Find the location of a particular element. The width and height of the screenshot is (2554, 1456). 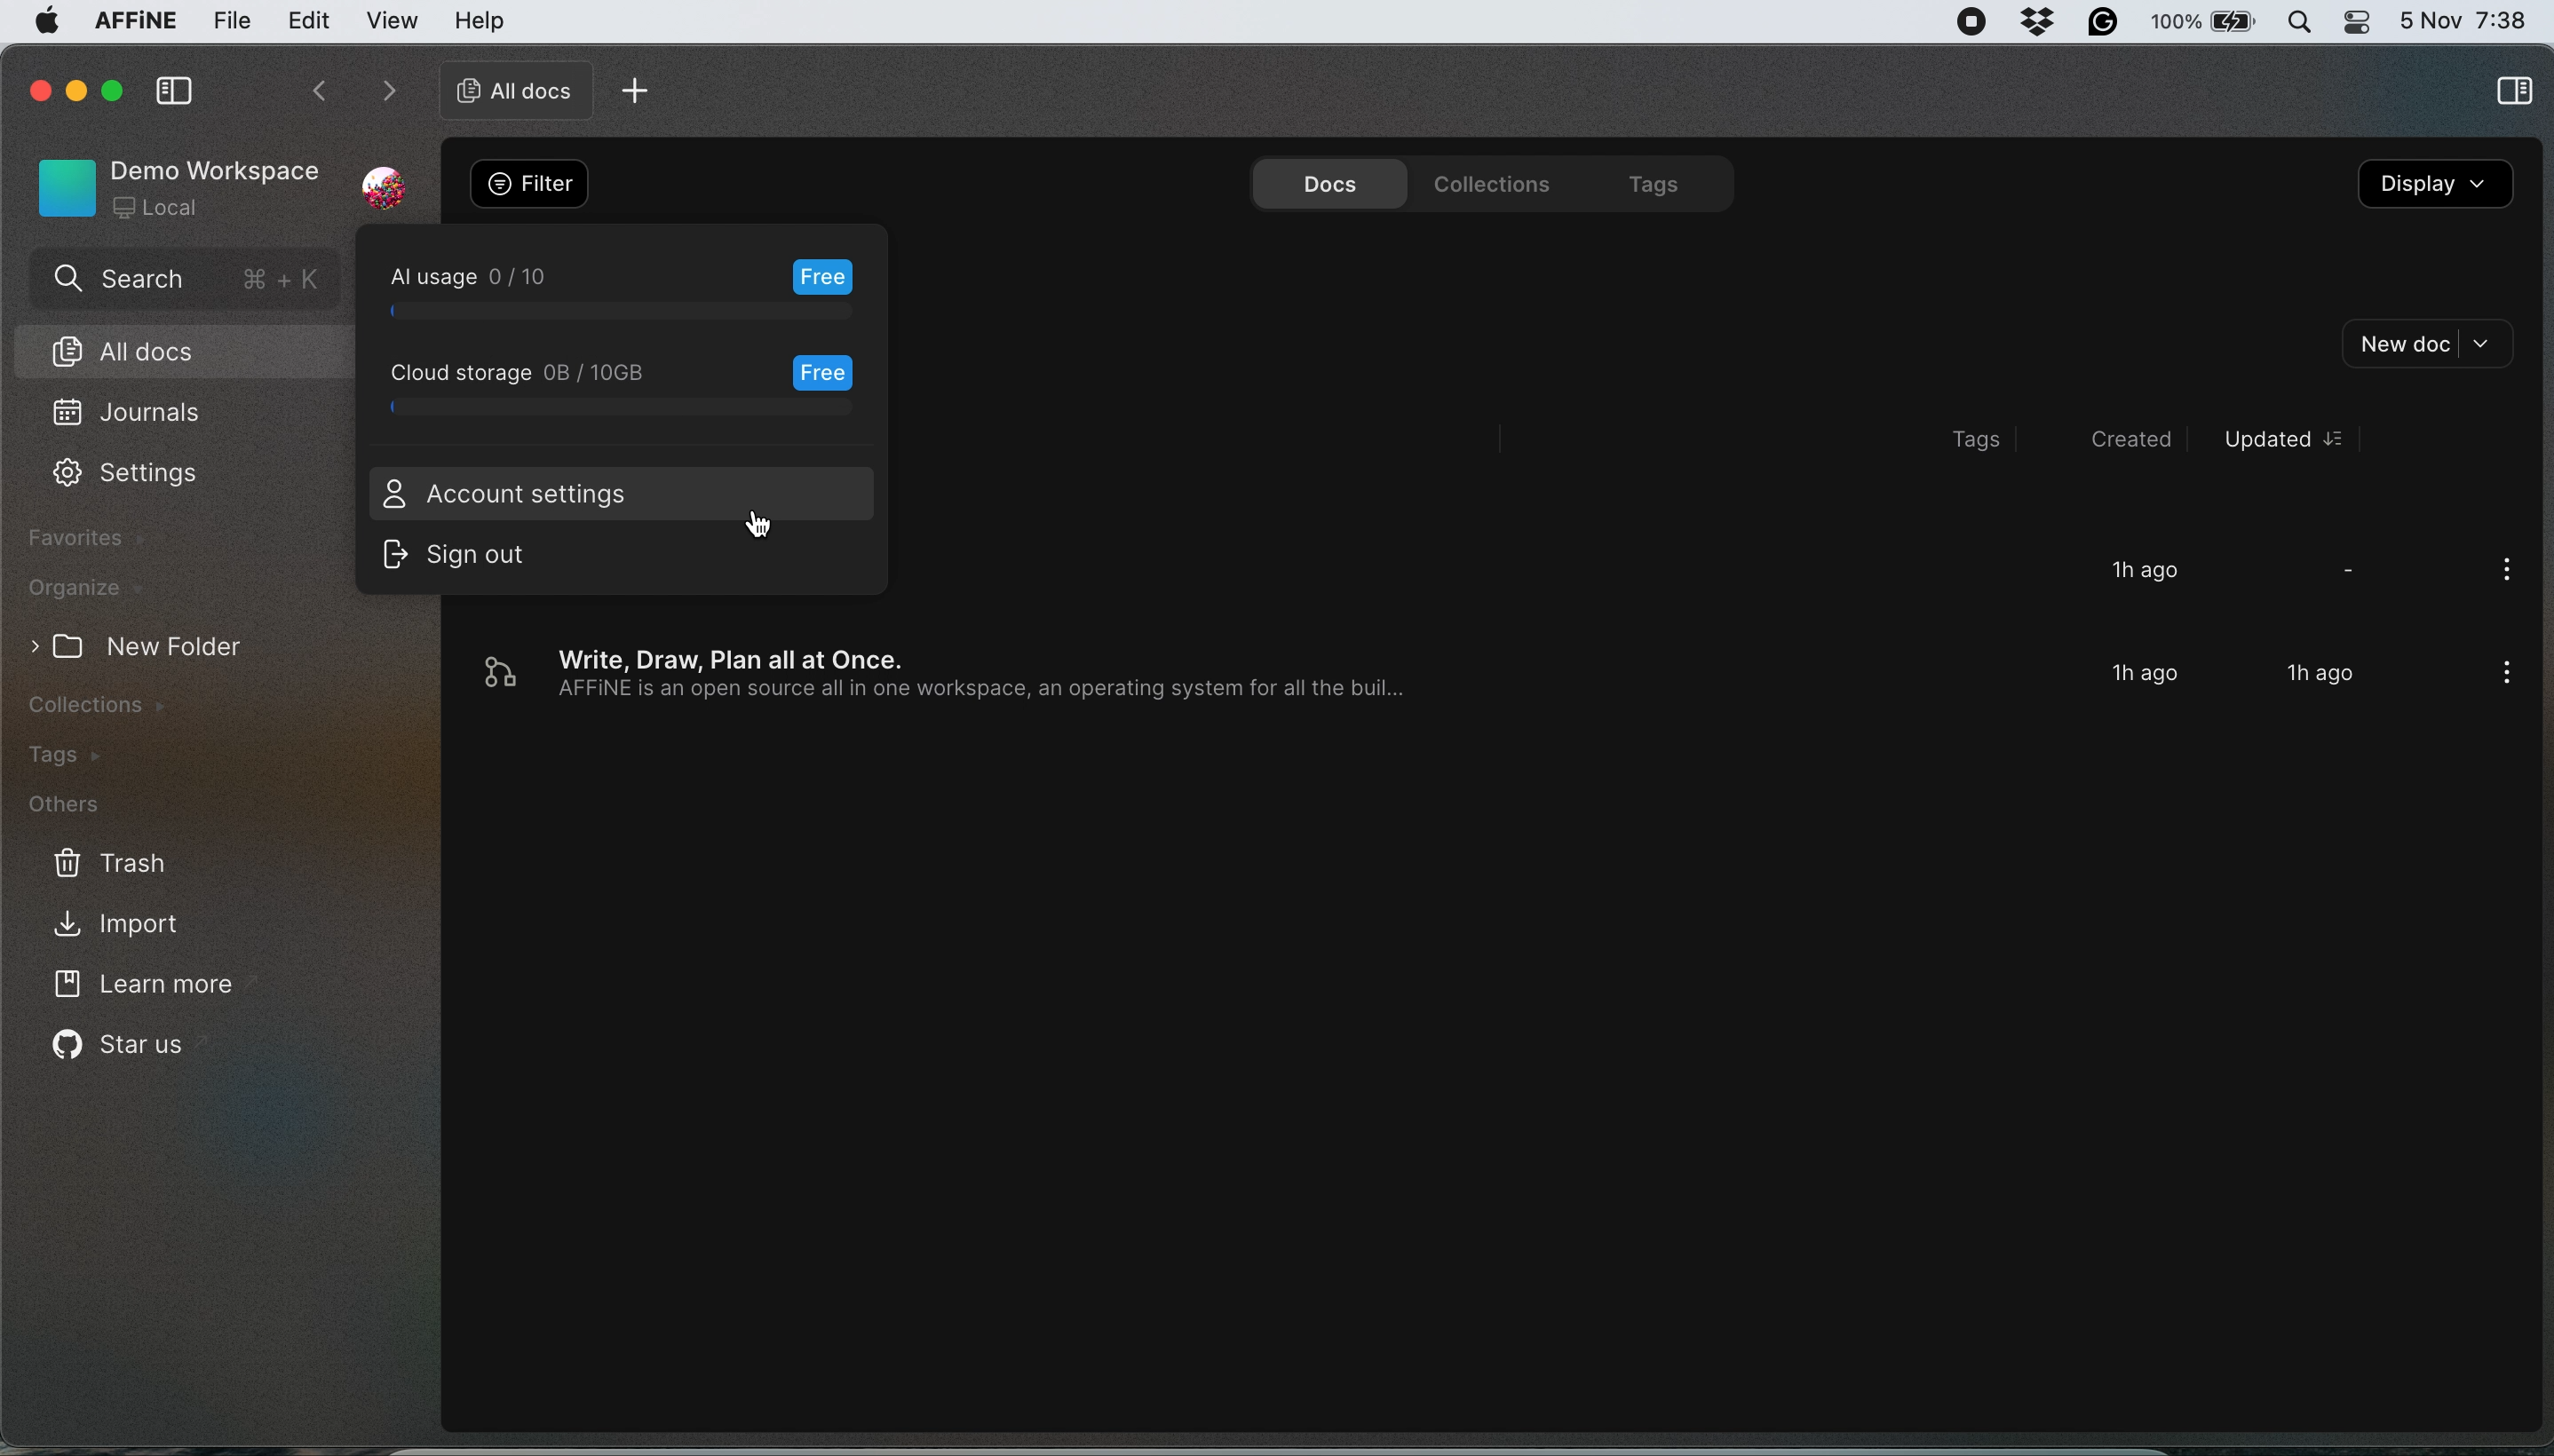

settings is located at coordinates (127, 477).